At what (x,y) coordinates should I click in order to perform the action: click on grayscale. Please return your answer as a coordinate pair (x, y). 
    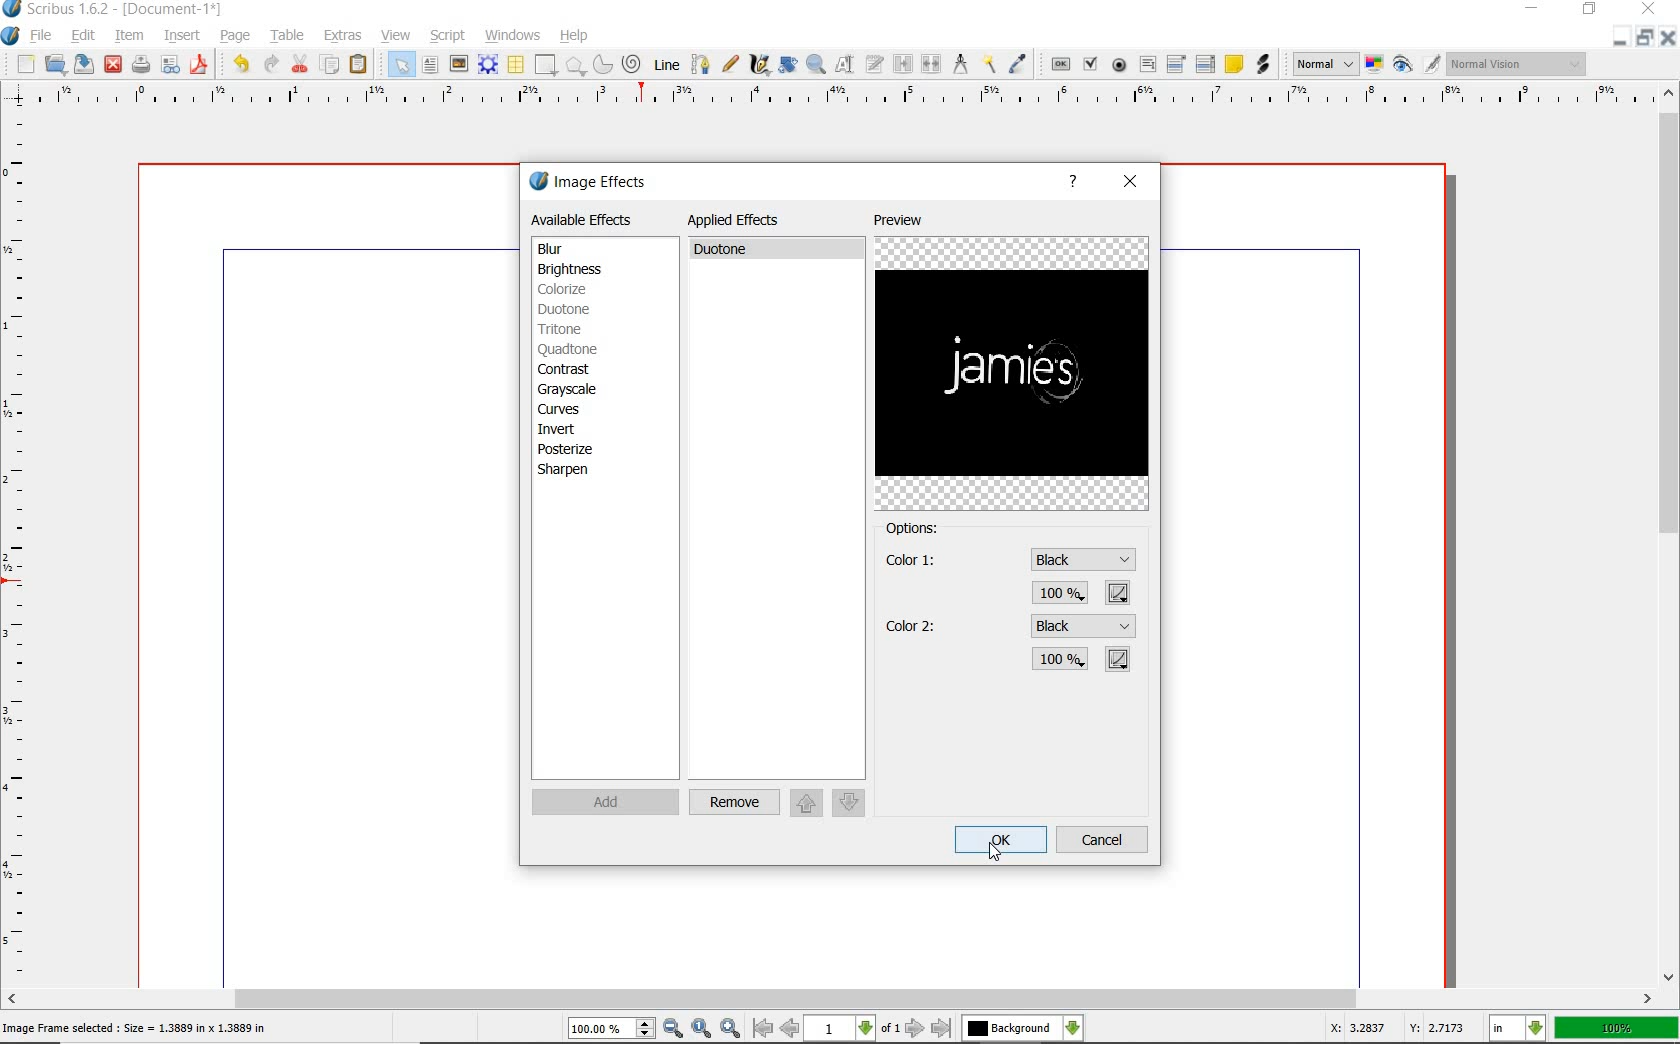
    Looking at the image, I should click on (569, 390).